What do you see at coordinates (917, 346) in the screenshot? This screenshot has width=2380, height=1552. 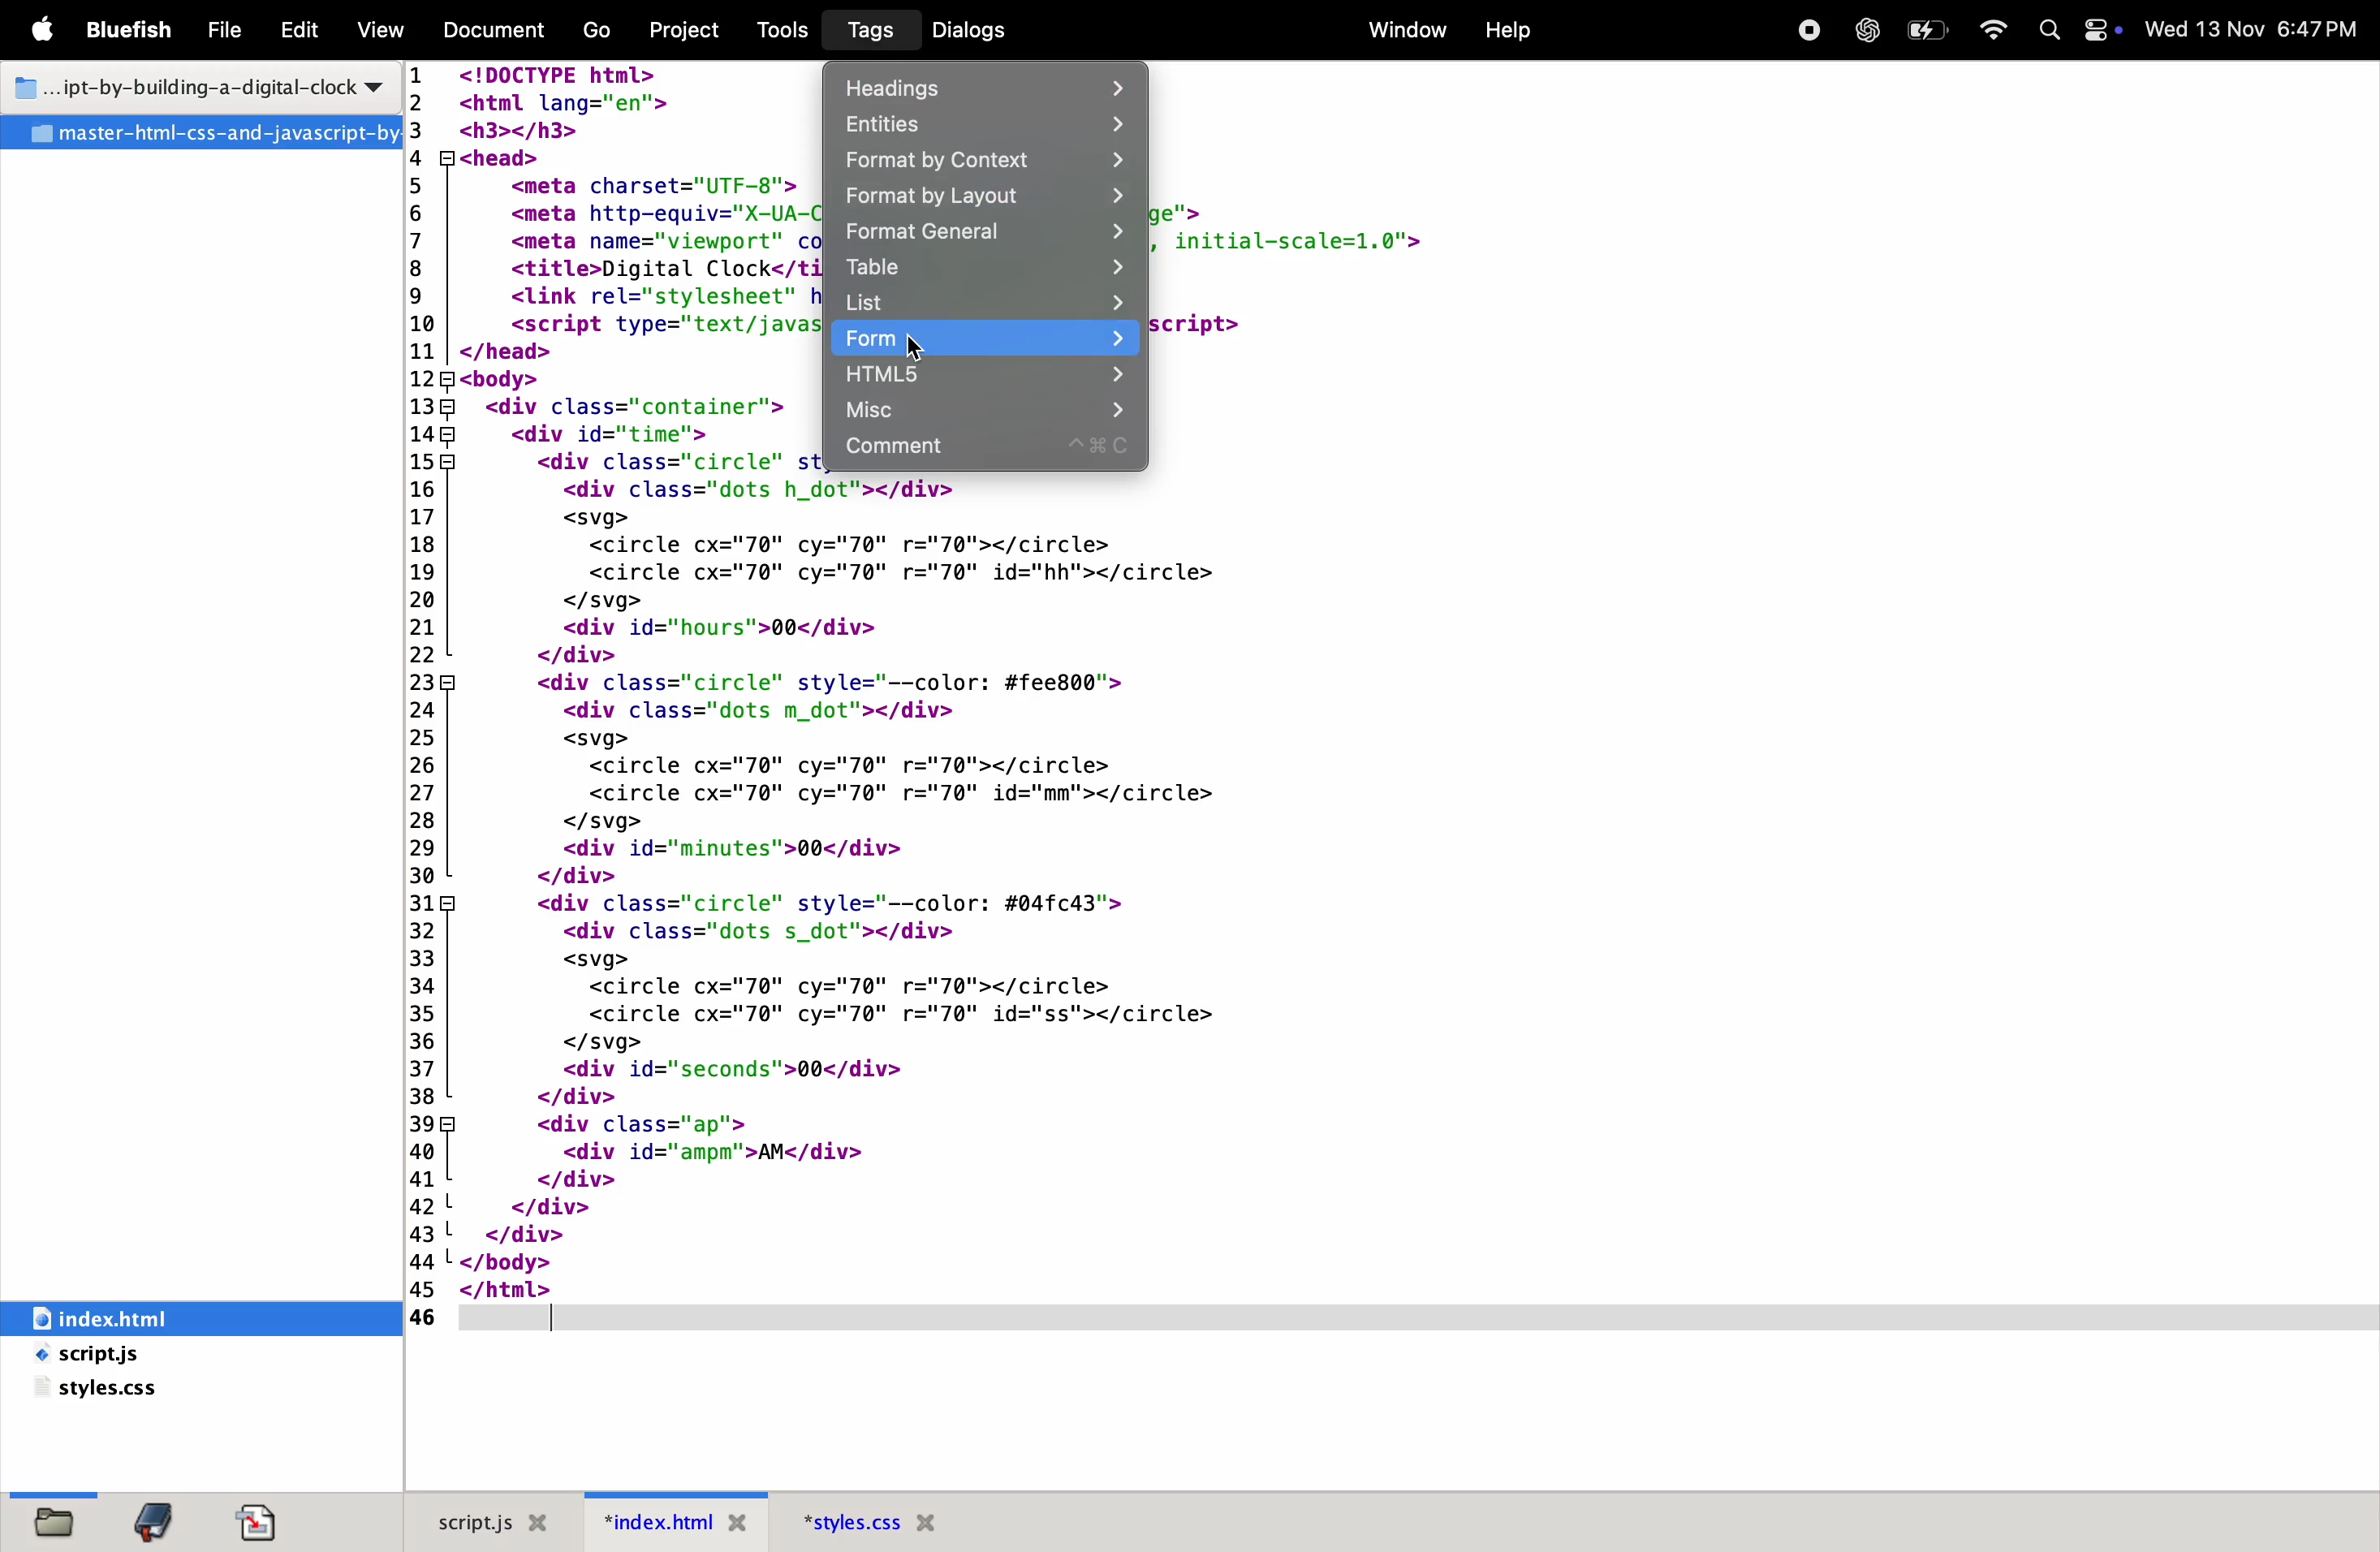 I see `Cursor` at bounding box center [917, 346].